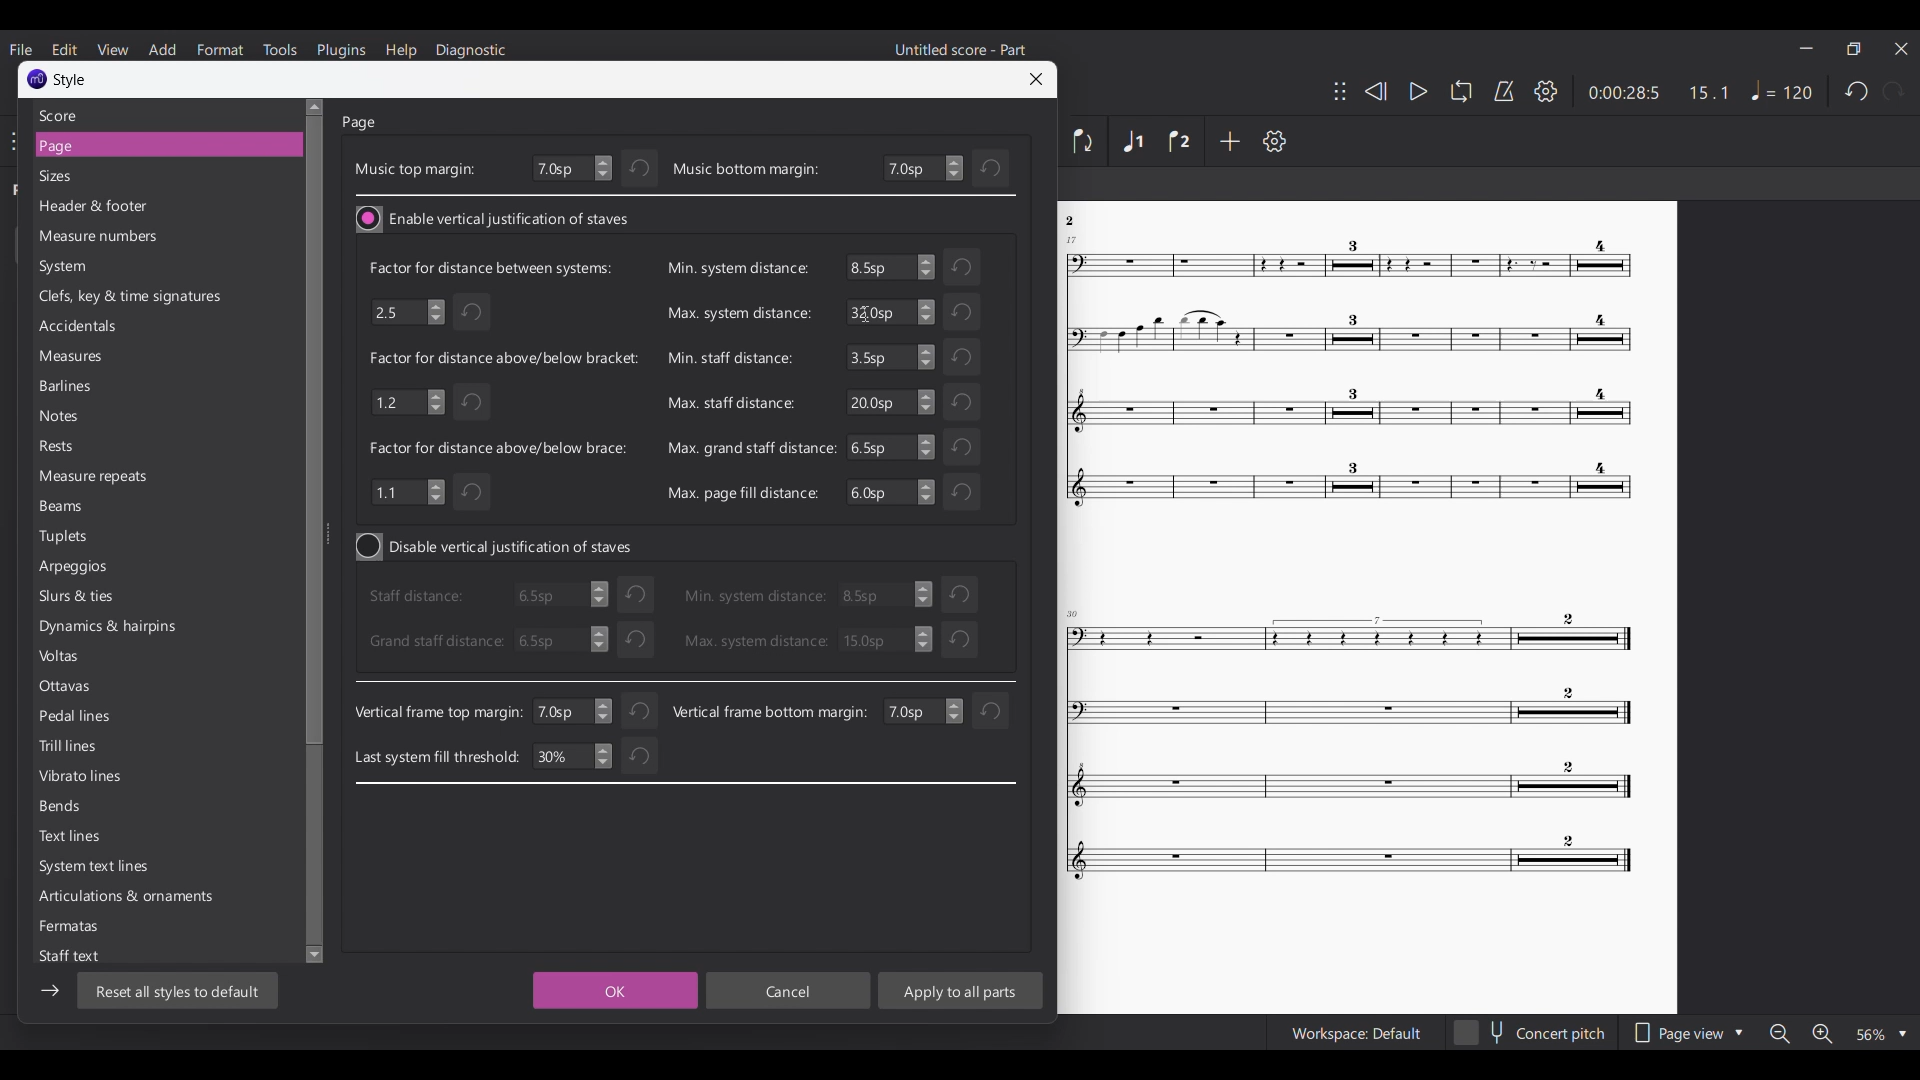  What do you see at coordinates (963, 592) in the screenshot?
I see `reset` at bounding box center [963, 592].